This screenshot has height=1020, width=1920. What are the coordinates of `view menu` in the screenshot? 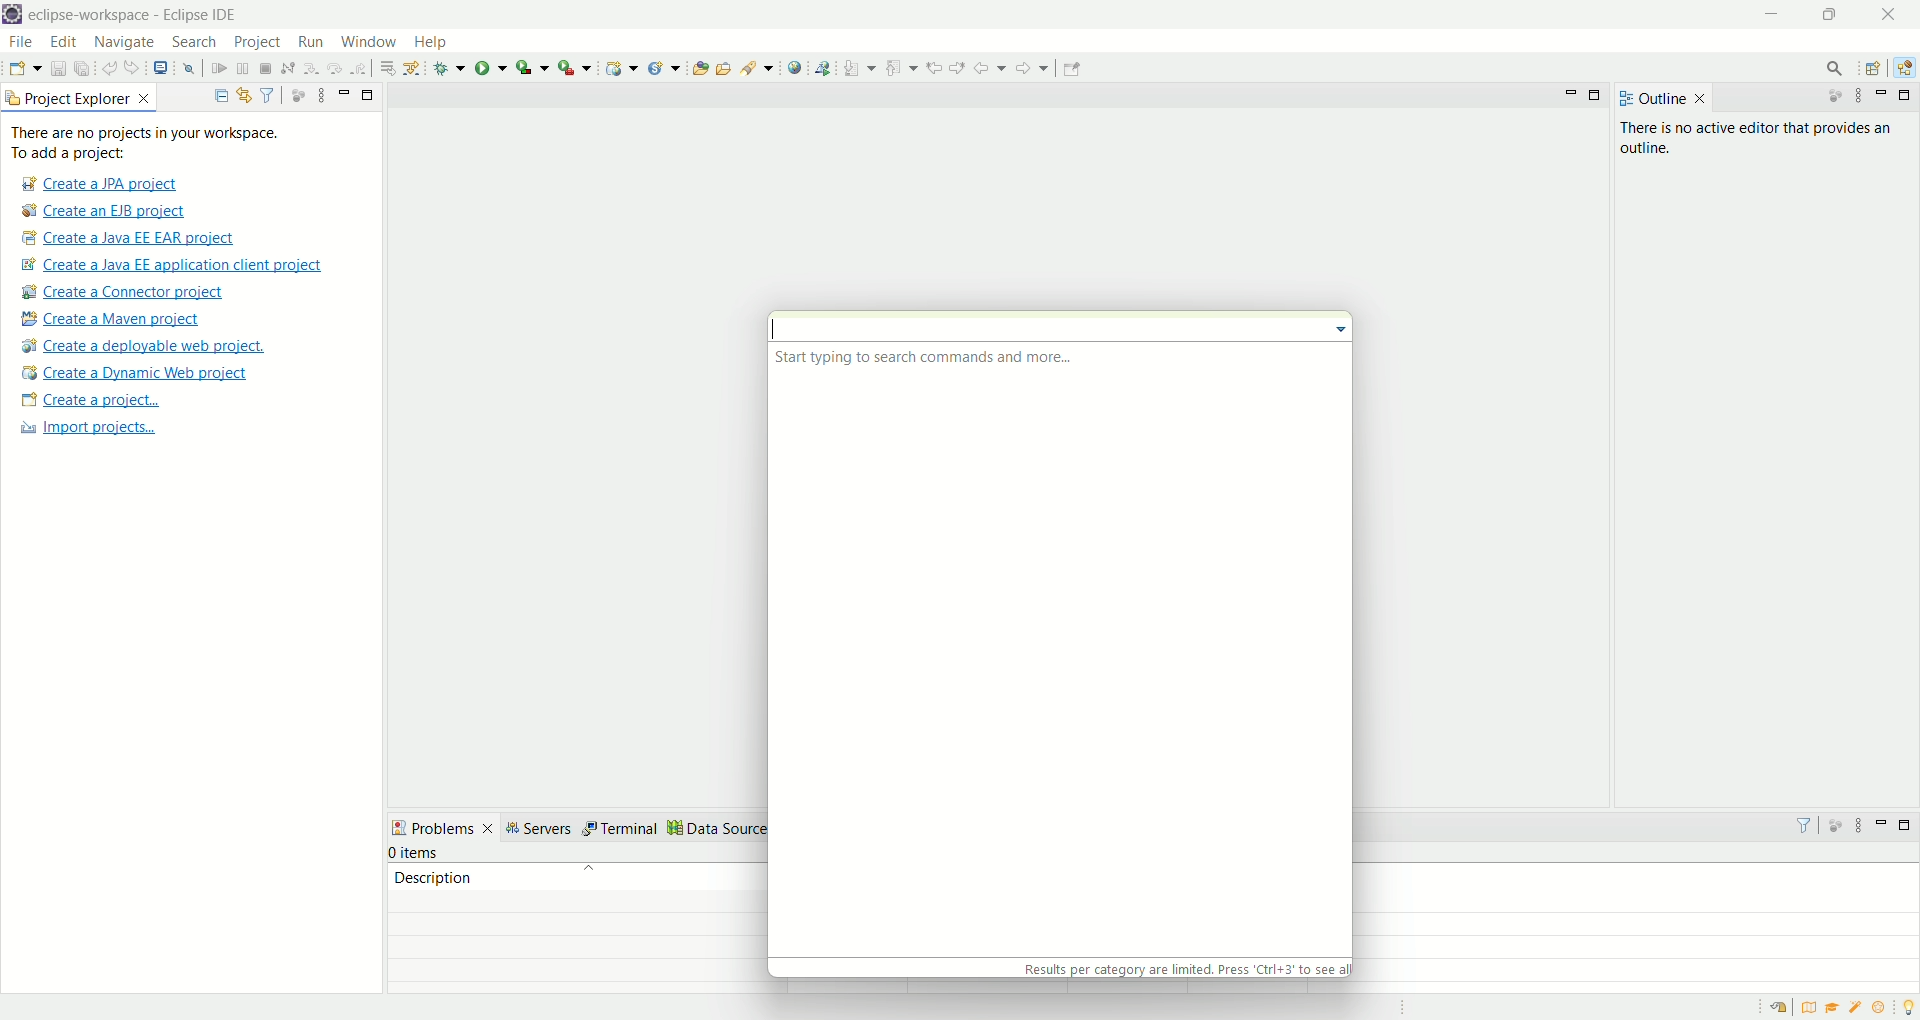 It's located at (1857, 96).